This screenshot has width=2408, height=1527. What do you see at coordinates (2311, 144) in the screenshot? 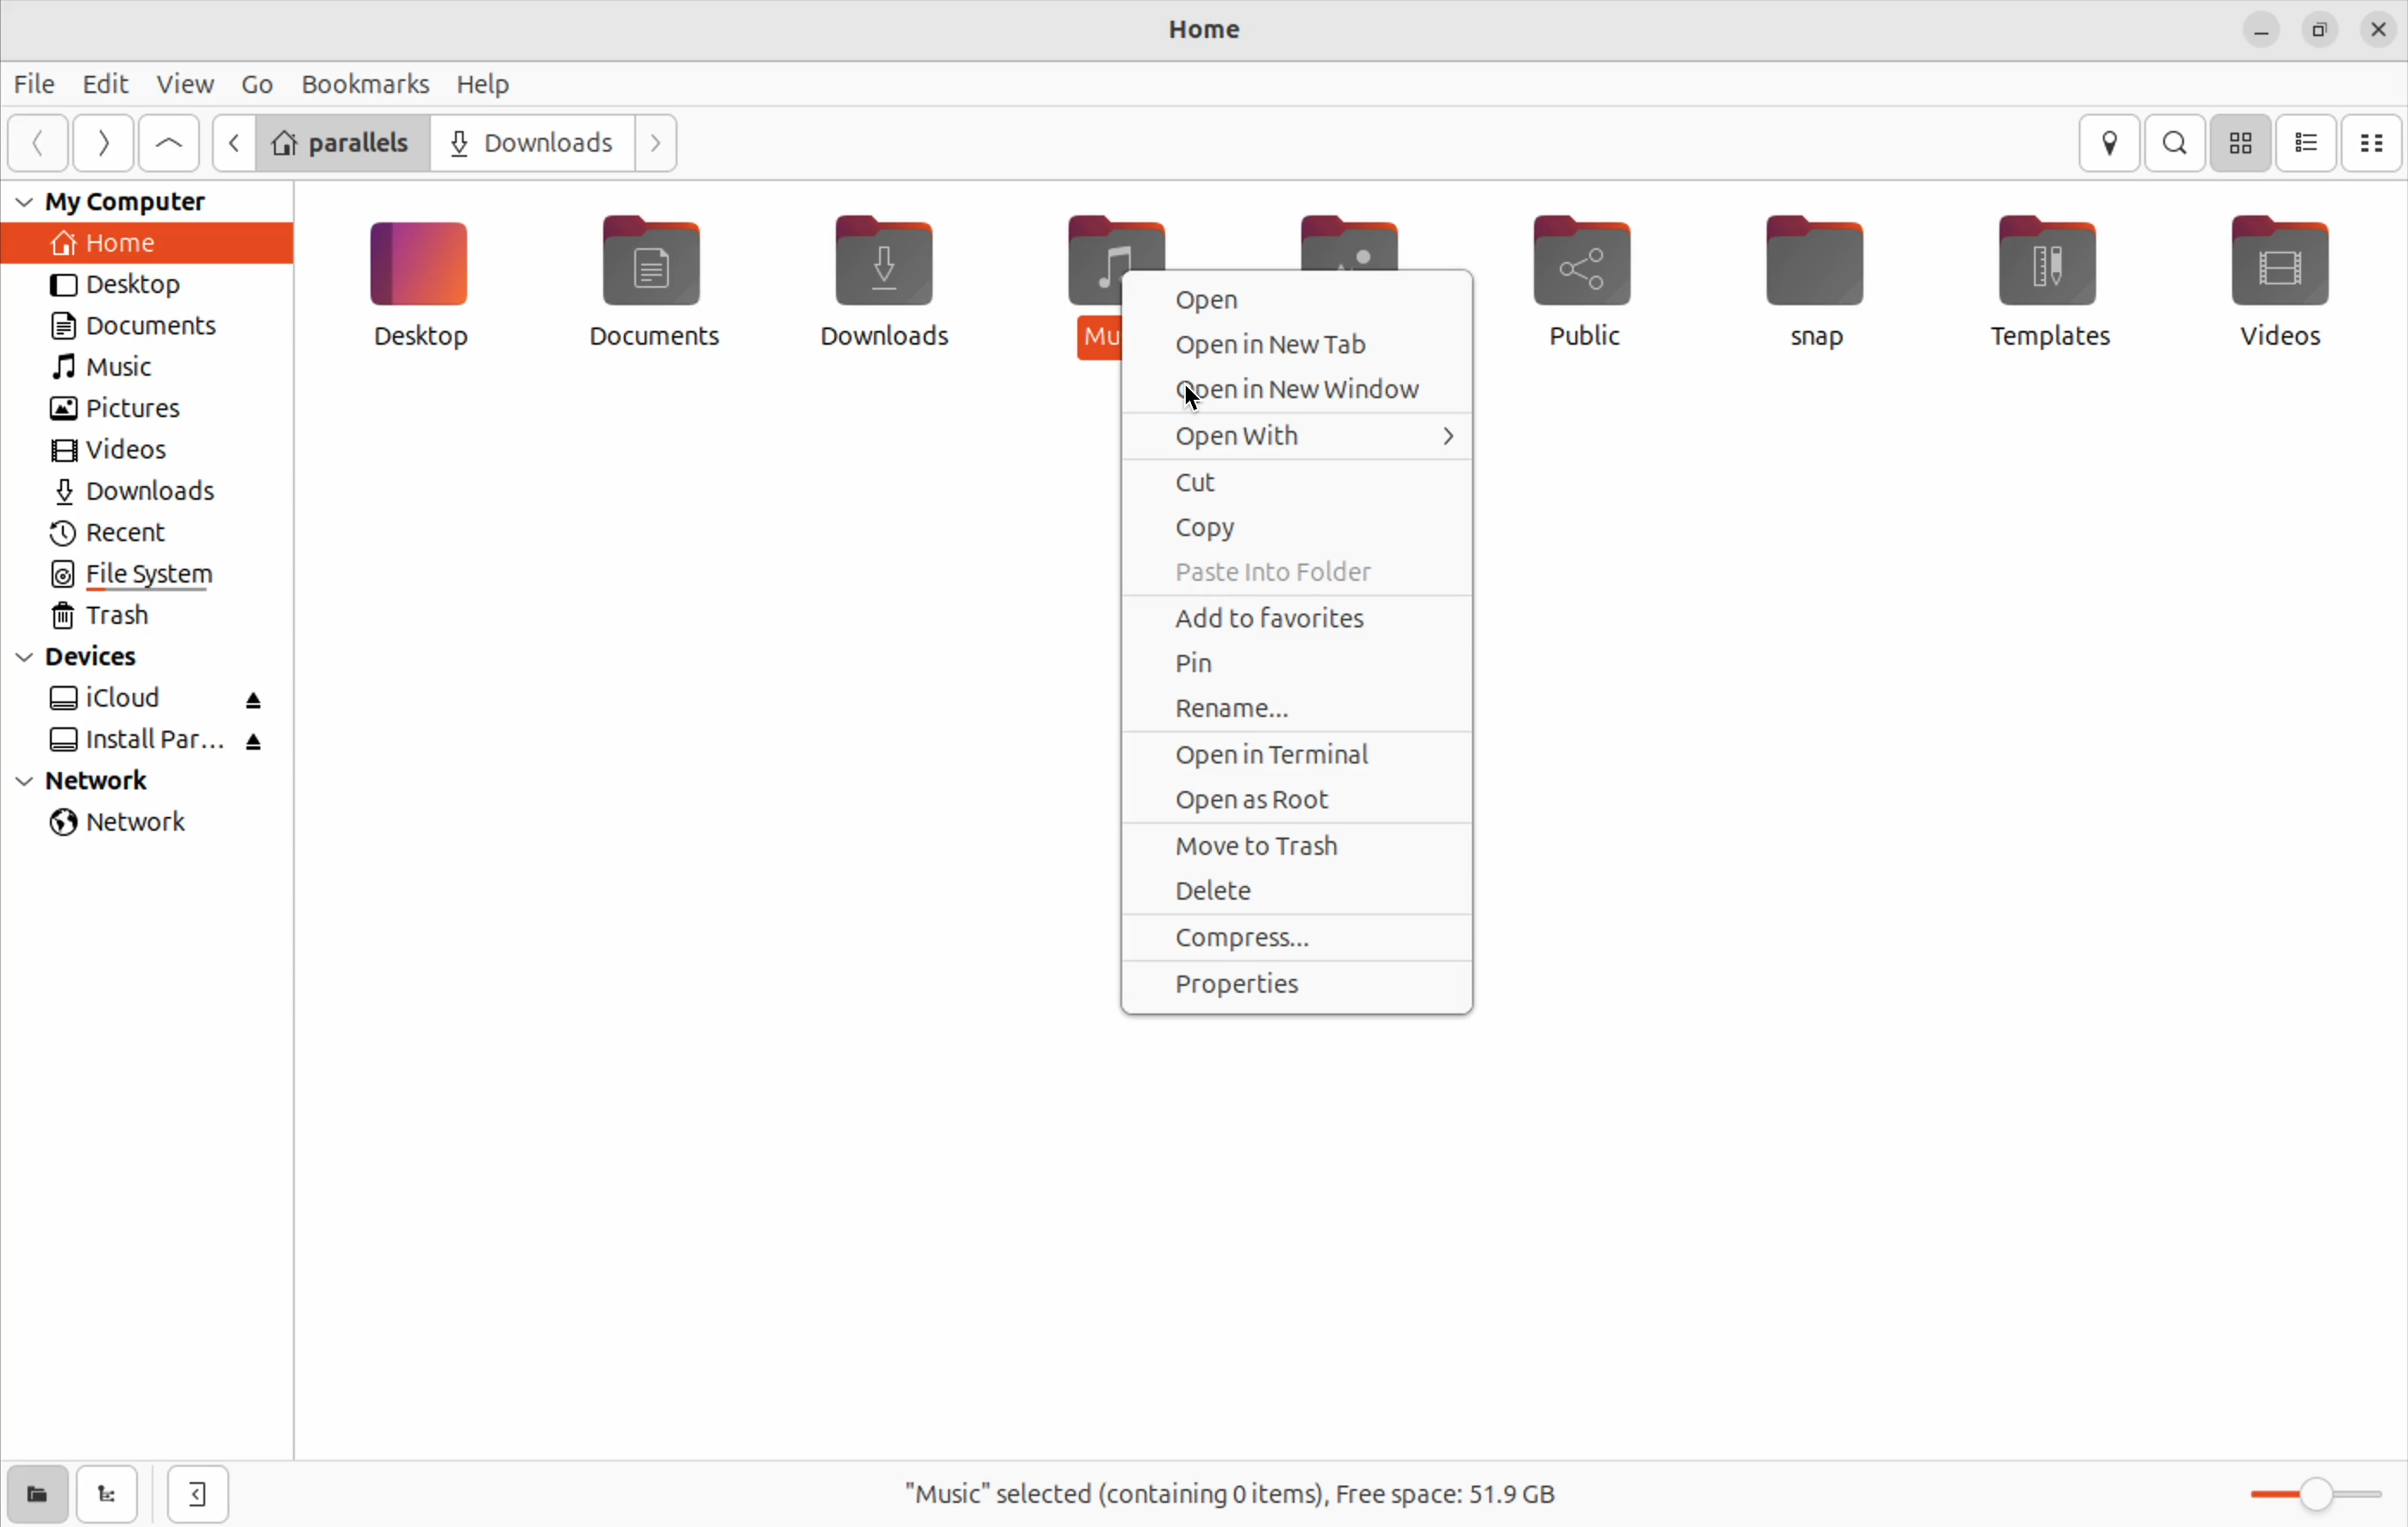
I see `list view` at bounding box center [2311, 144].